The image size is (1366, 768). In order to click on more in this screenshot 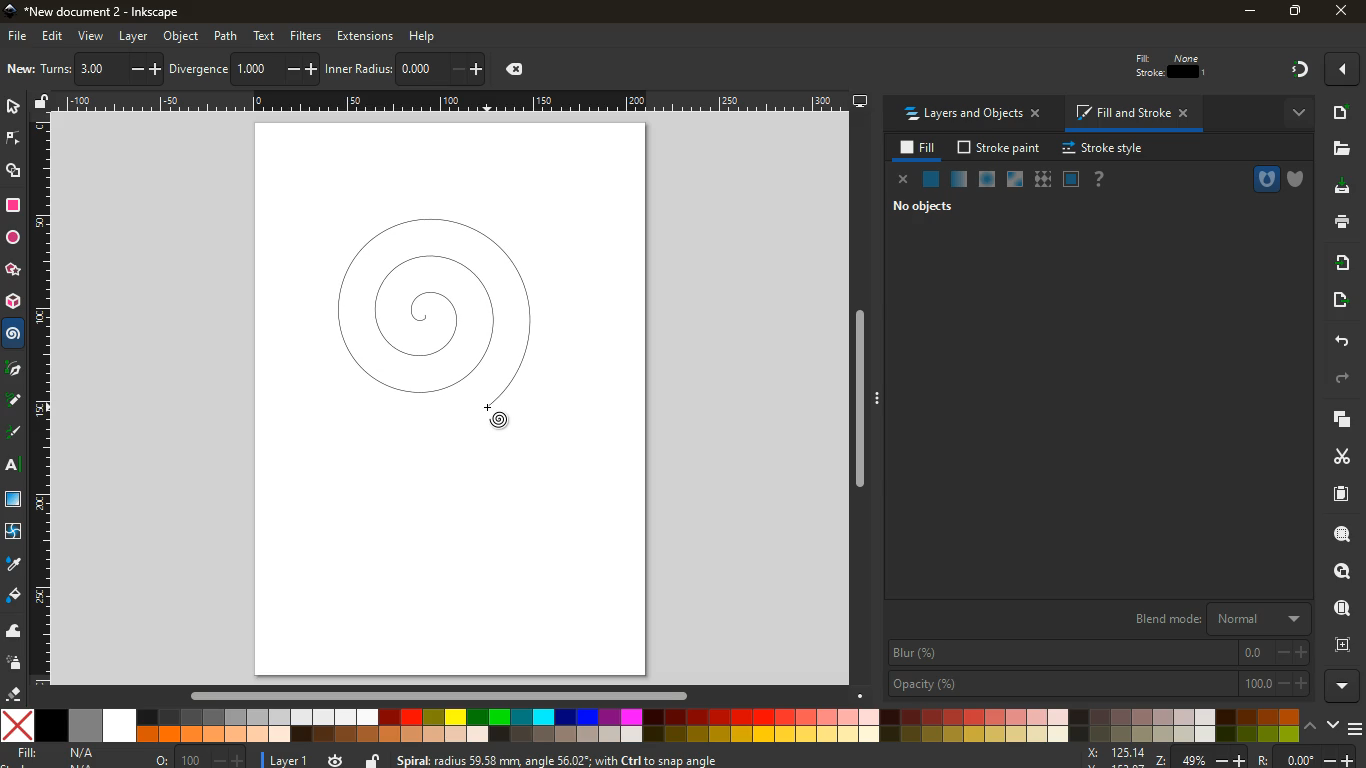, I will do `click(1340, 71)`.